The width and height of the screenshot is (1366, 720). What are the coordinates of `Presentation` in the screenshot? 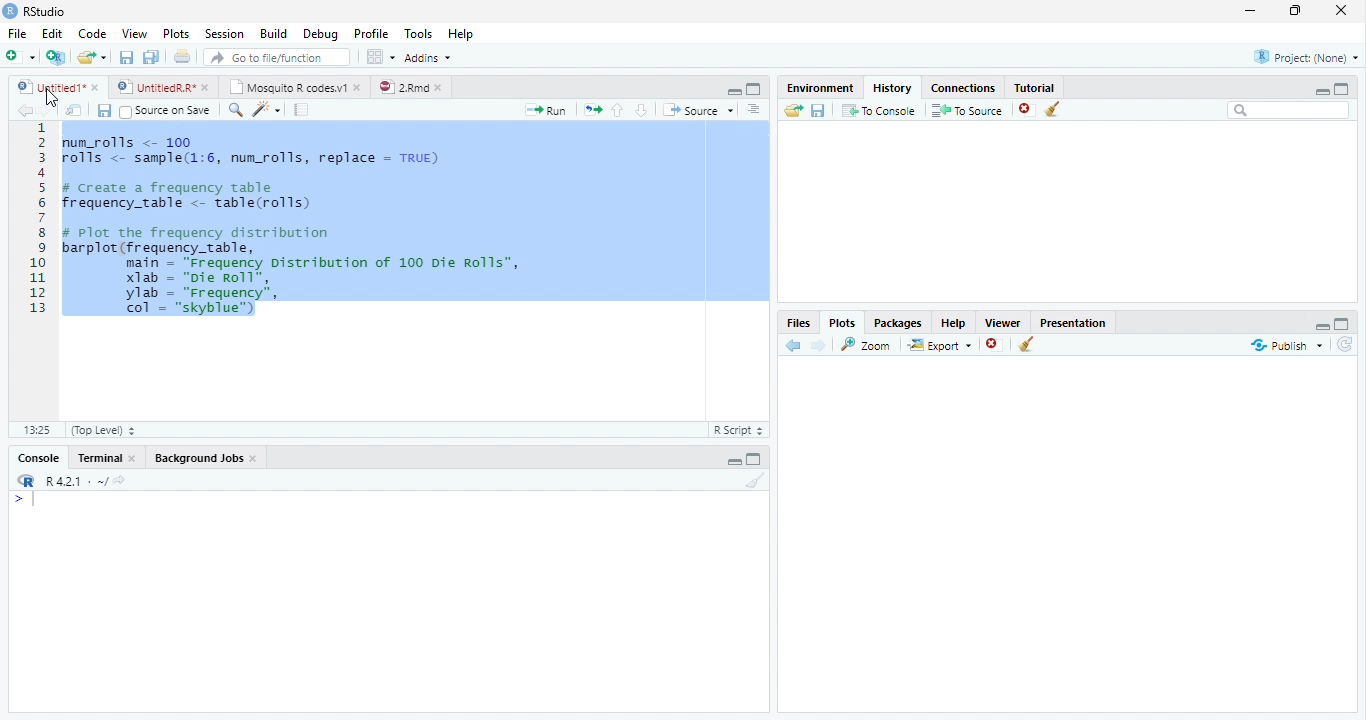 It's located at (1073, 322).